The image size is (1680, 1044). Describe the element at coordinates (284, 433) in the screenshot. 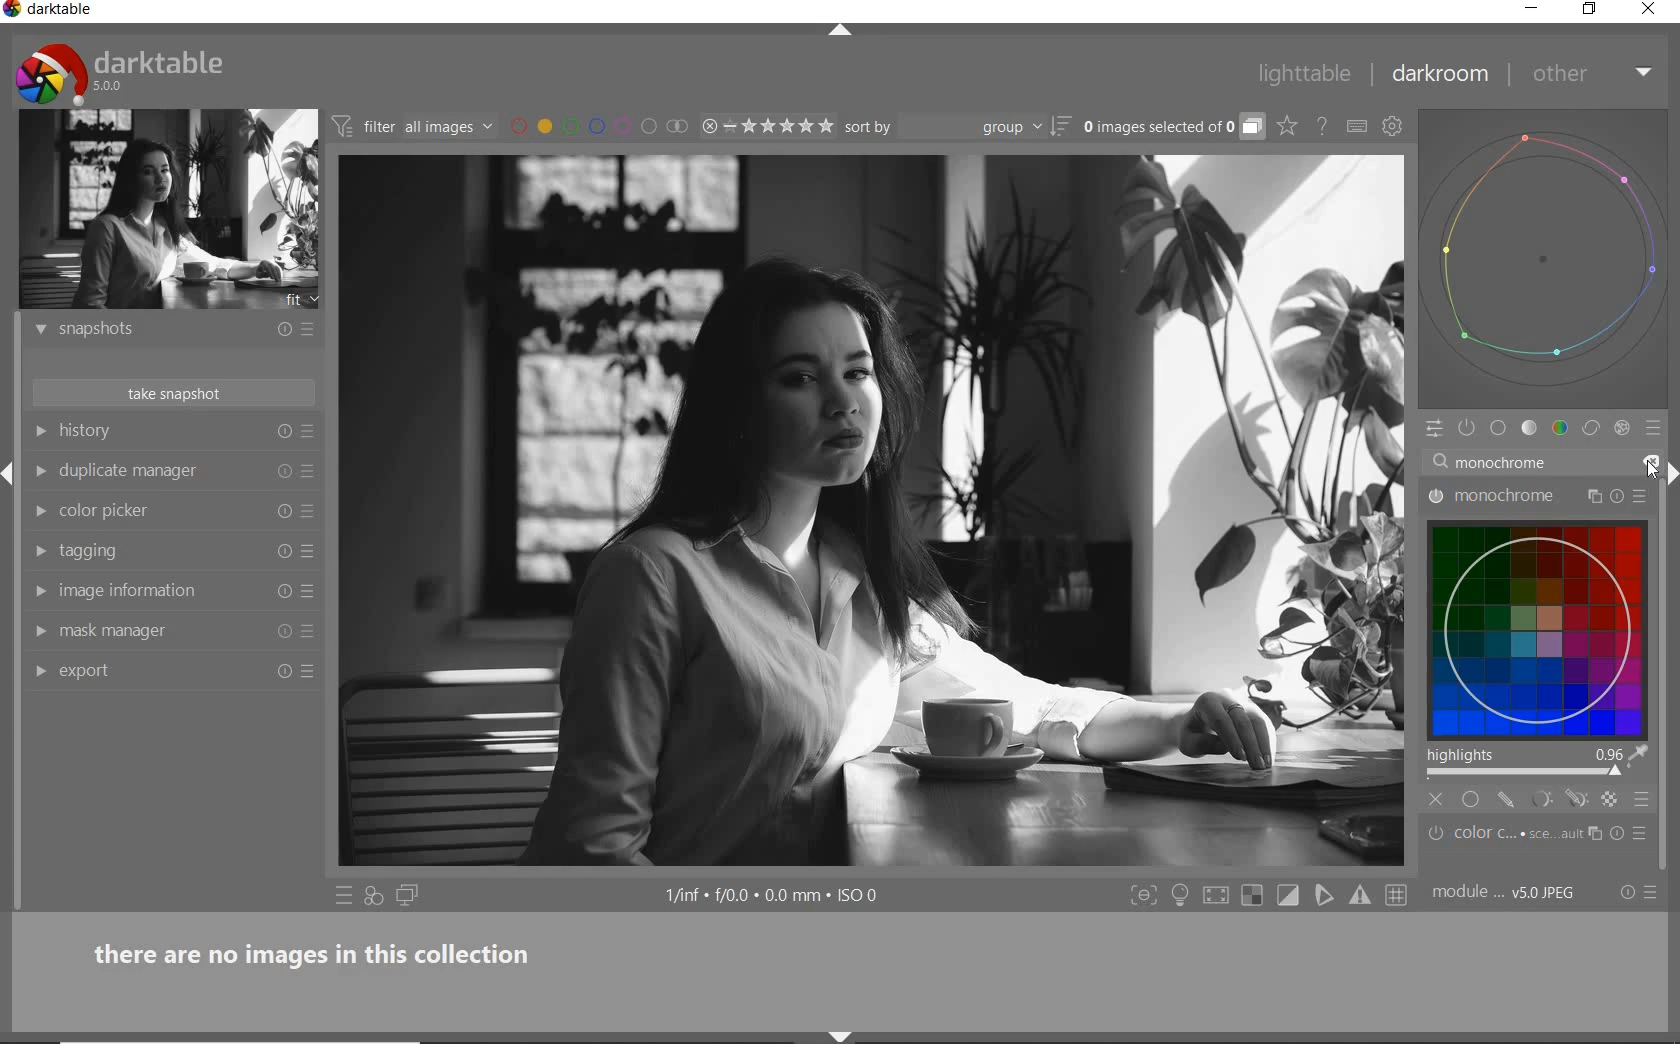

I see `reset` at that location.